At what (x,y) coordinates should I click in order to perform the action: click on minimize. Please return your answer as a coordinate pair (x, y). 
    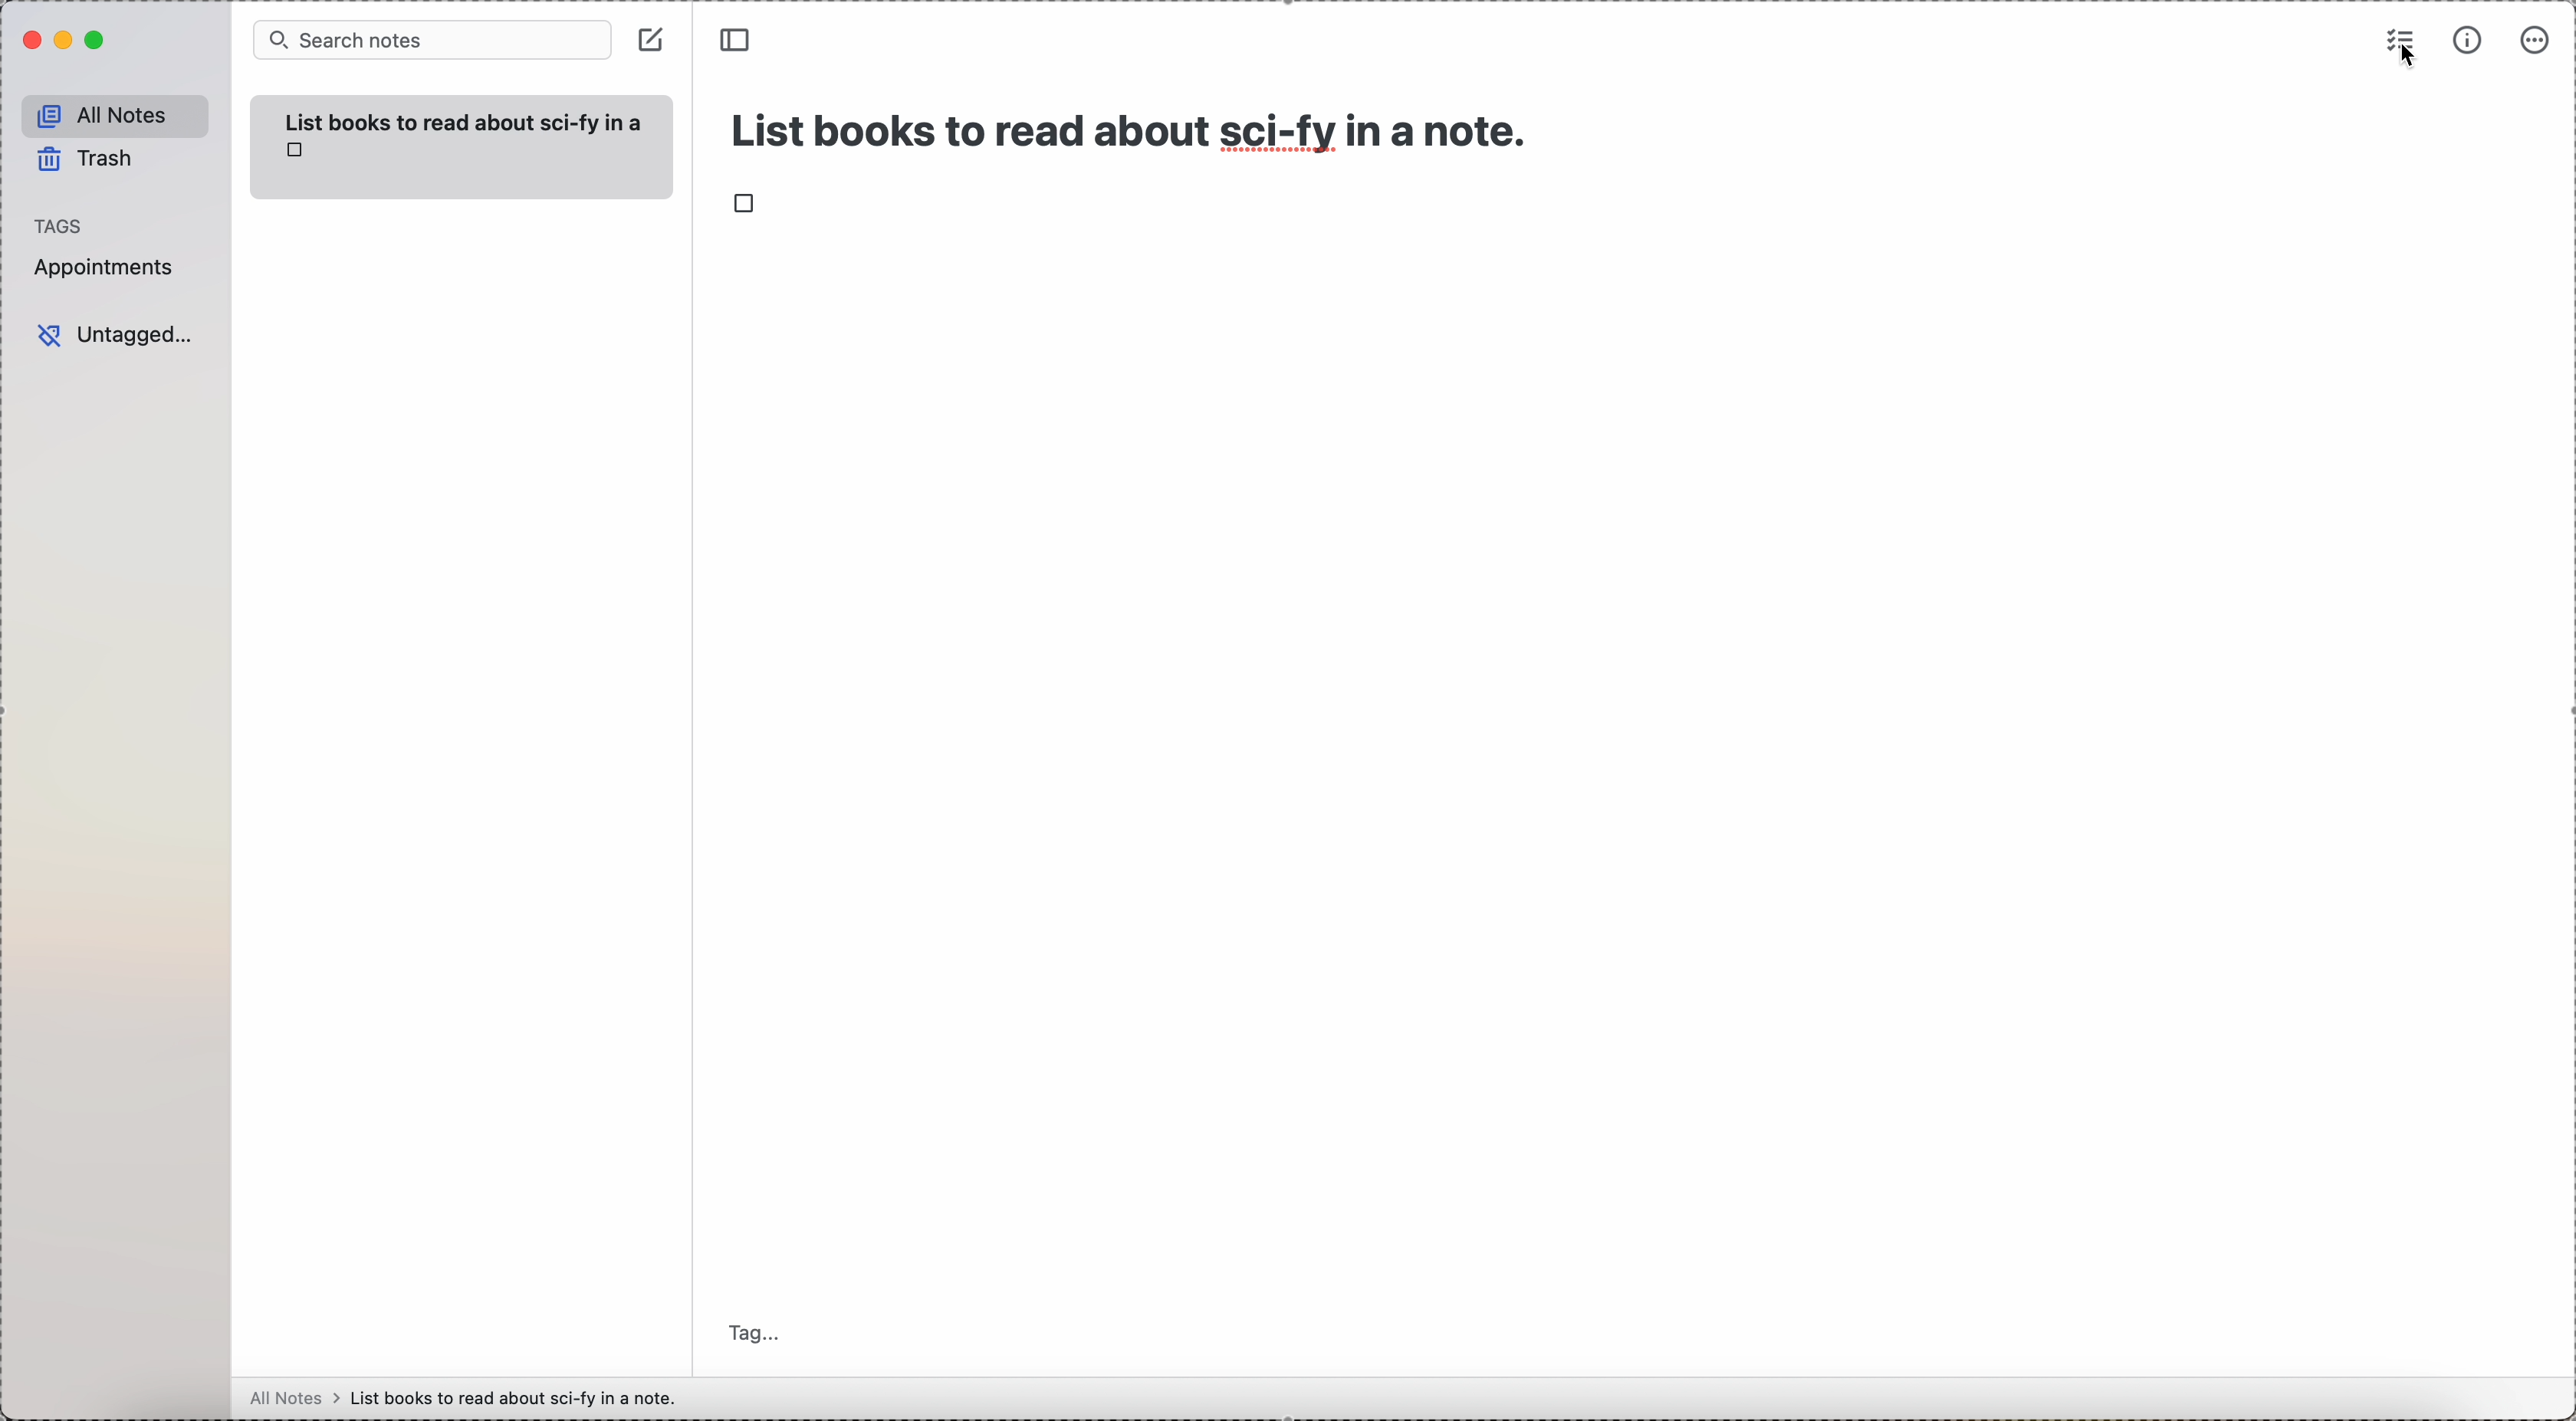
    Looking at the image, I should click on (60, 40).